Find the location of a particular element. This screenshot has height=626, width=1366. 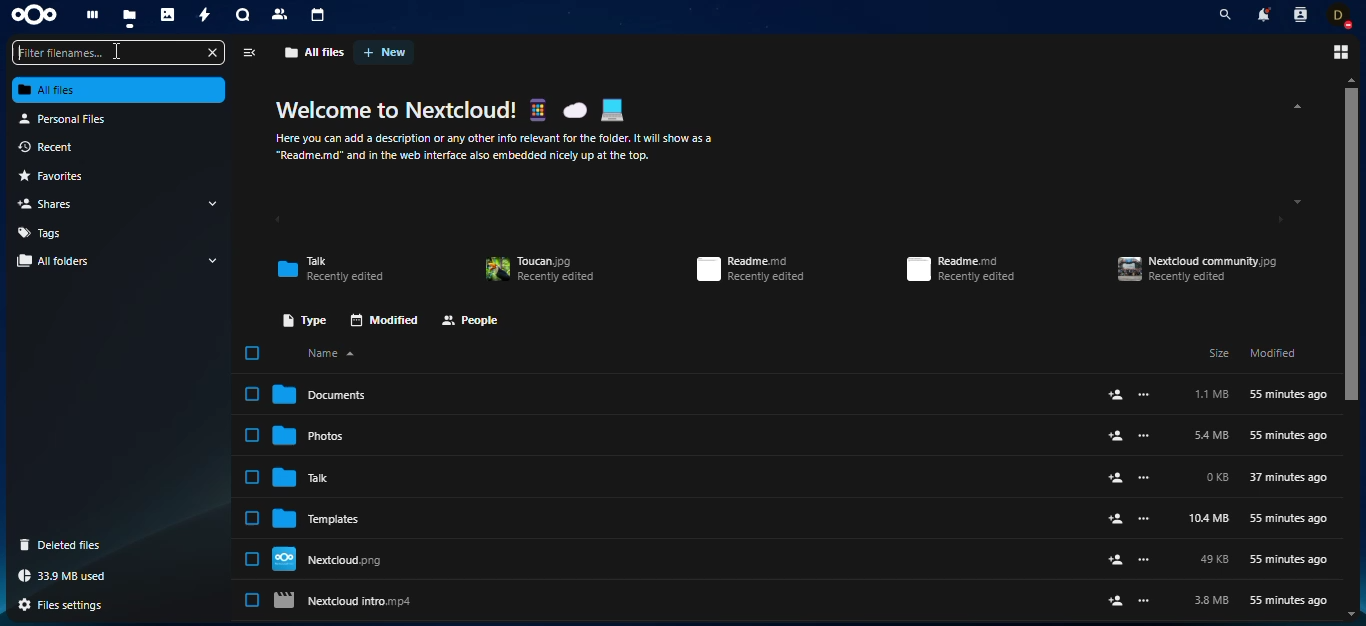

5.4MB 55 minutes ago is located at coordinates (1260, 436).